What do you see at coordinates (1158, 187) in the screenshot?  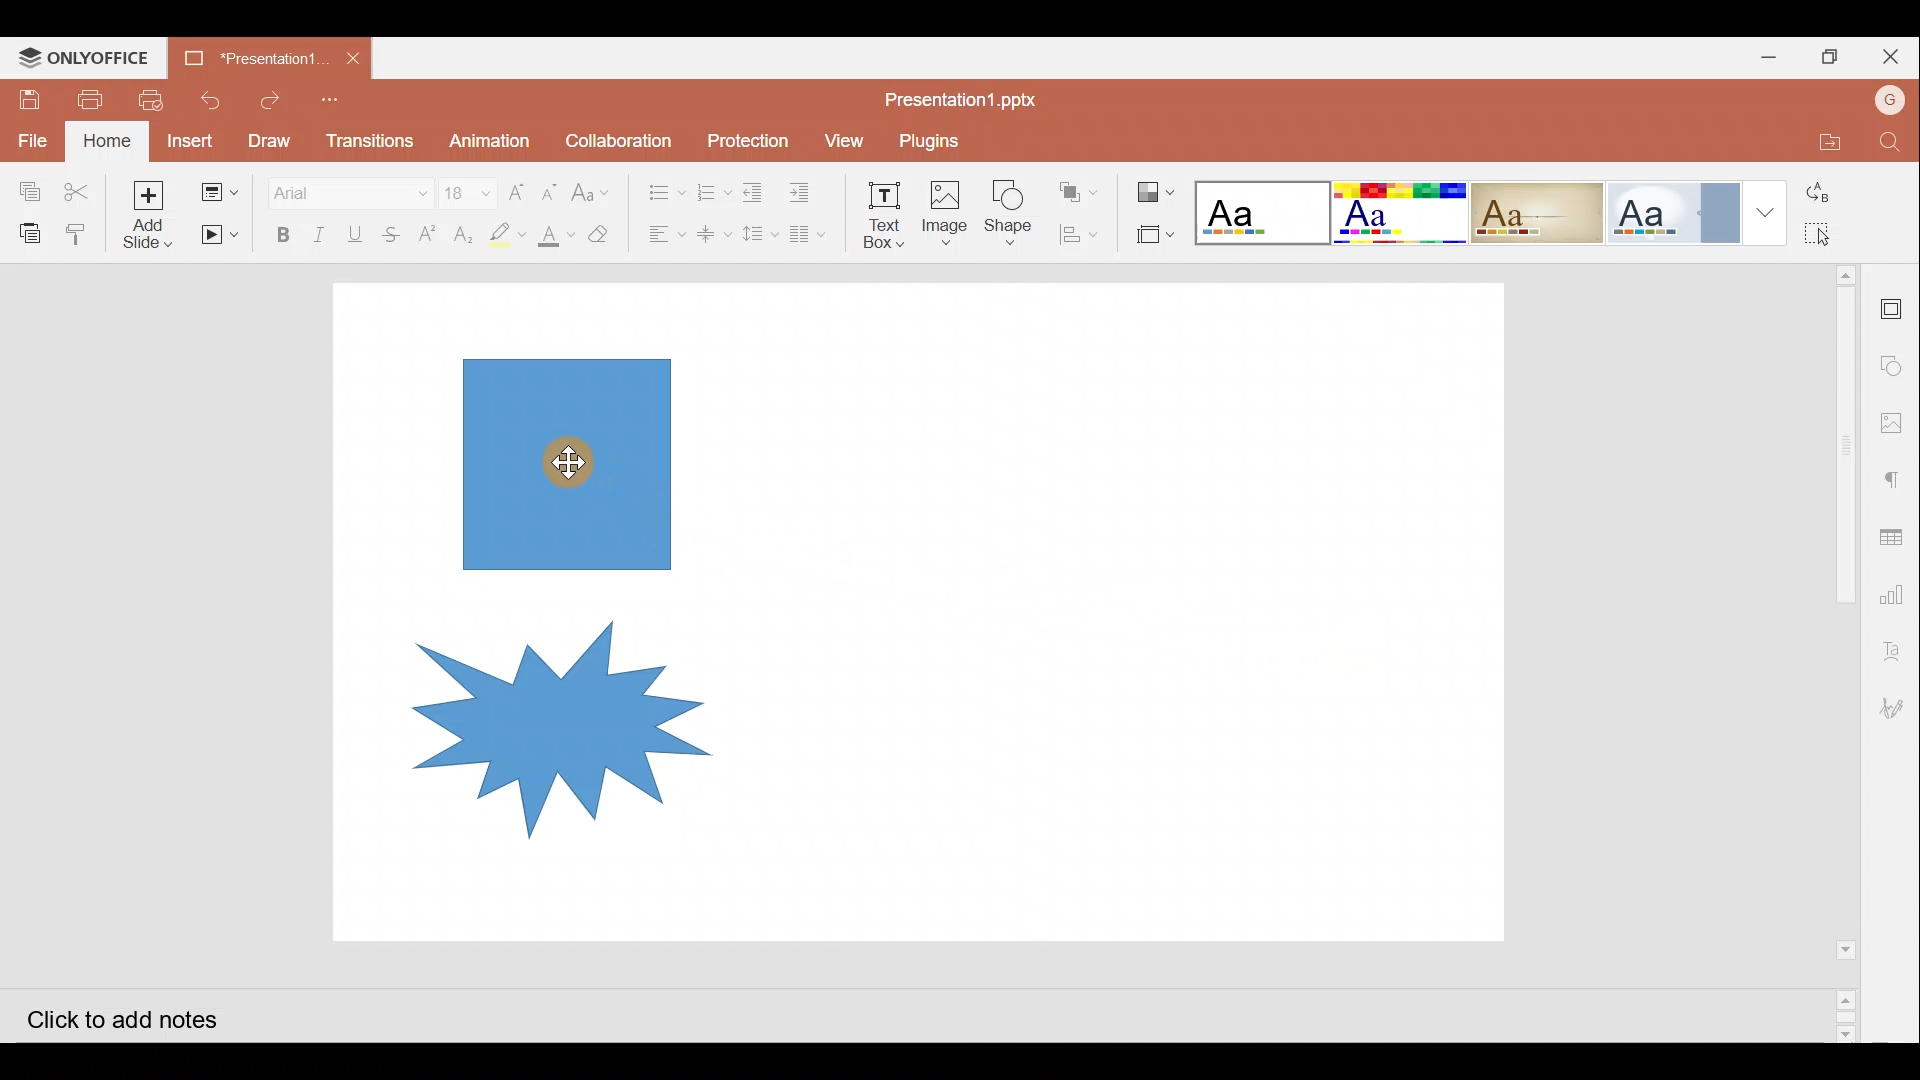 I see `Change colour theme` at bounding box center [1158, 187].